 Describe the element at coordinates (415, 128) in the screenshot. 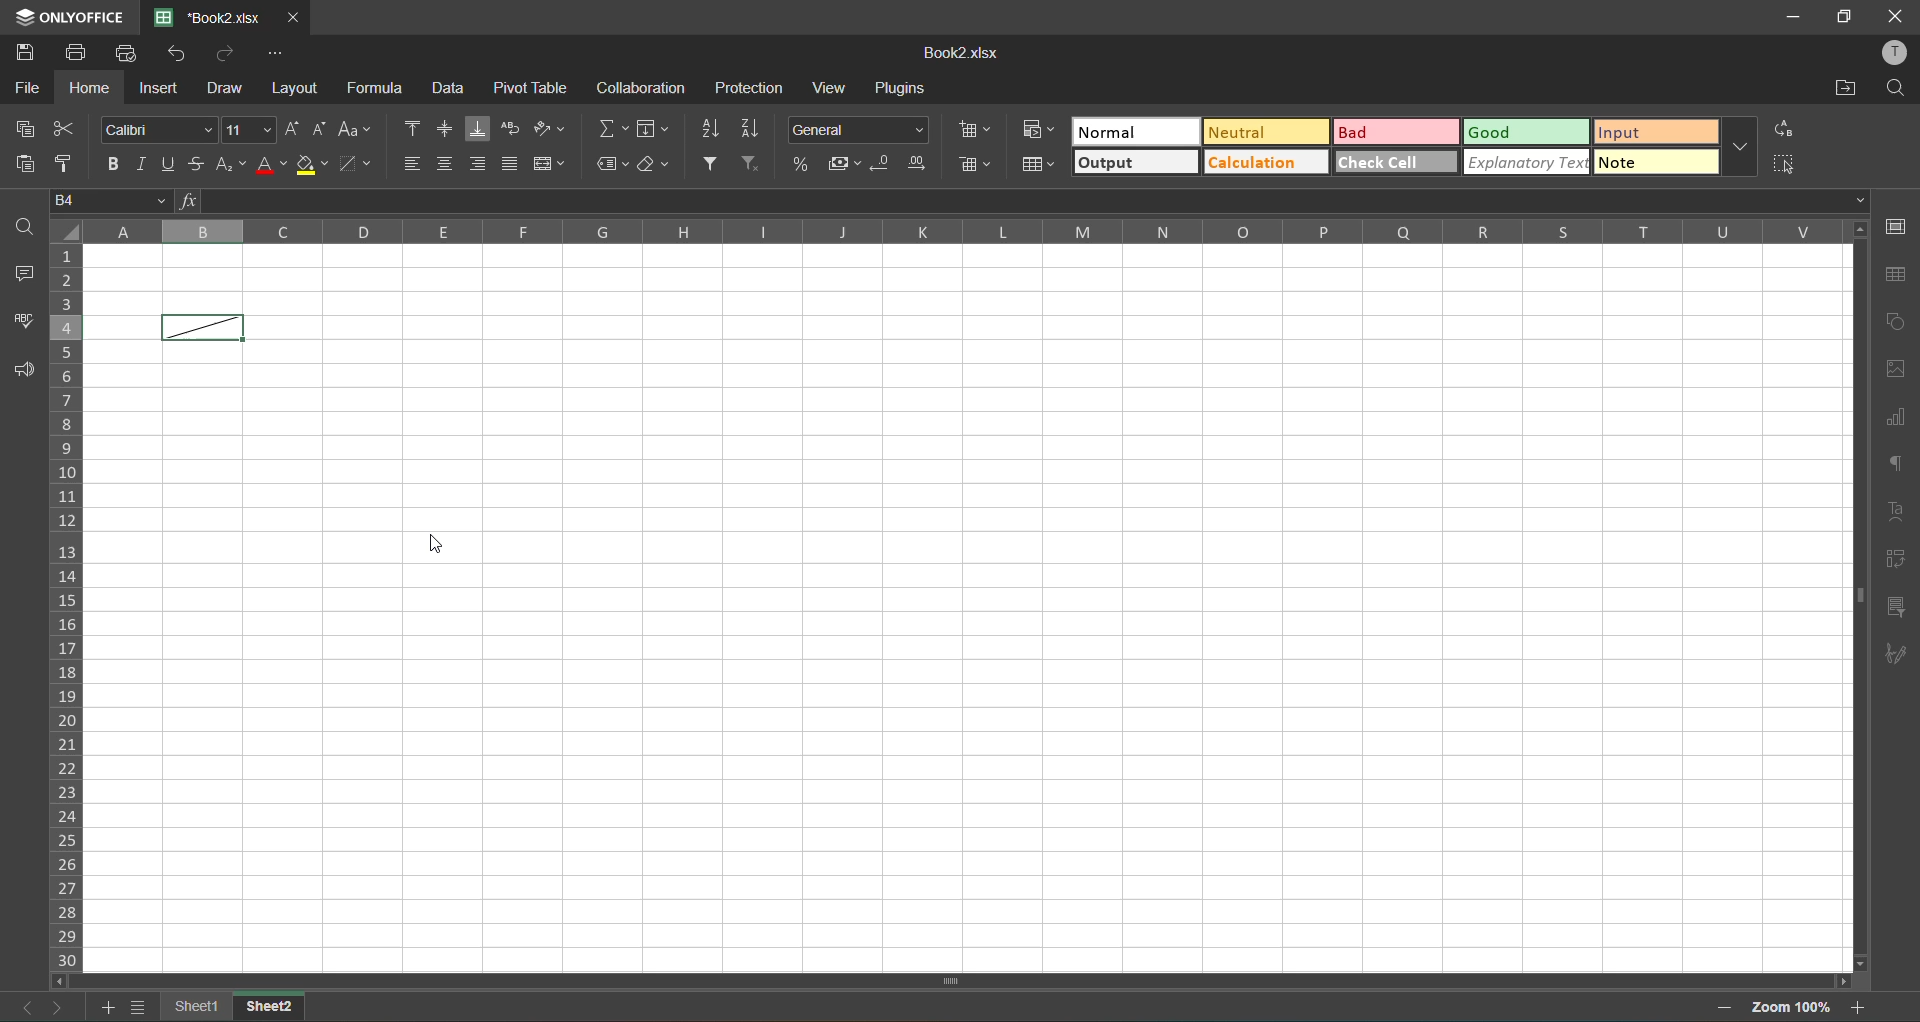

I see `align top` at that location.